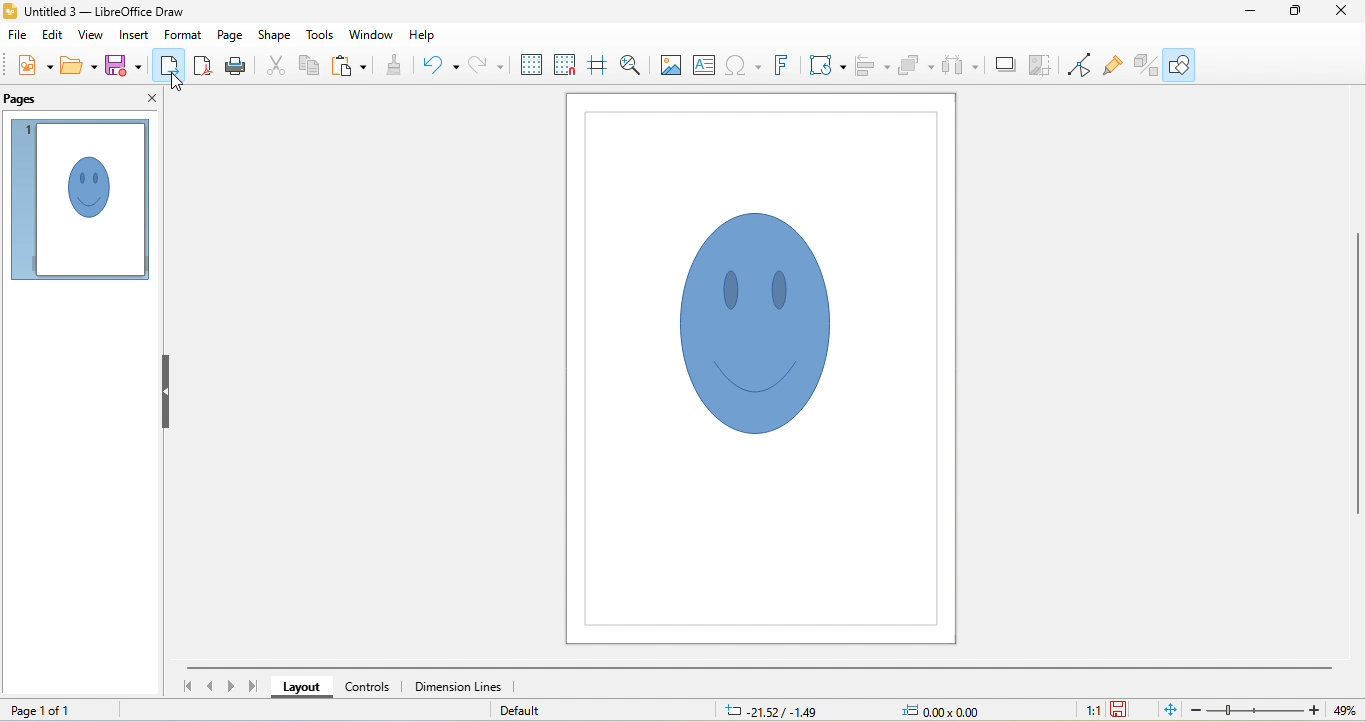 This screenshot has width=1366, height=722. I want to click on help, so click(424, 36).